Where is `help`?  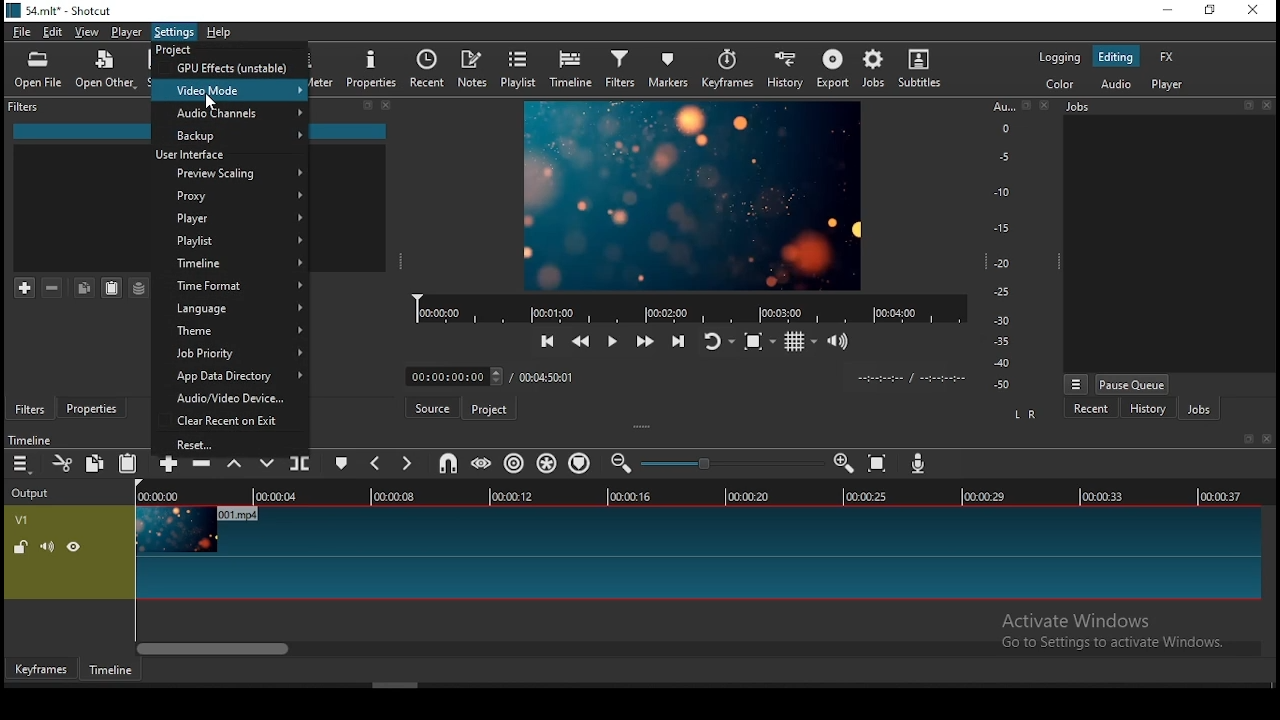
help is located at coordinates (226, 32).